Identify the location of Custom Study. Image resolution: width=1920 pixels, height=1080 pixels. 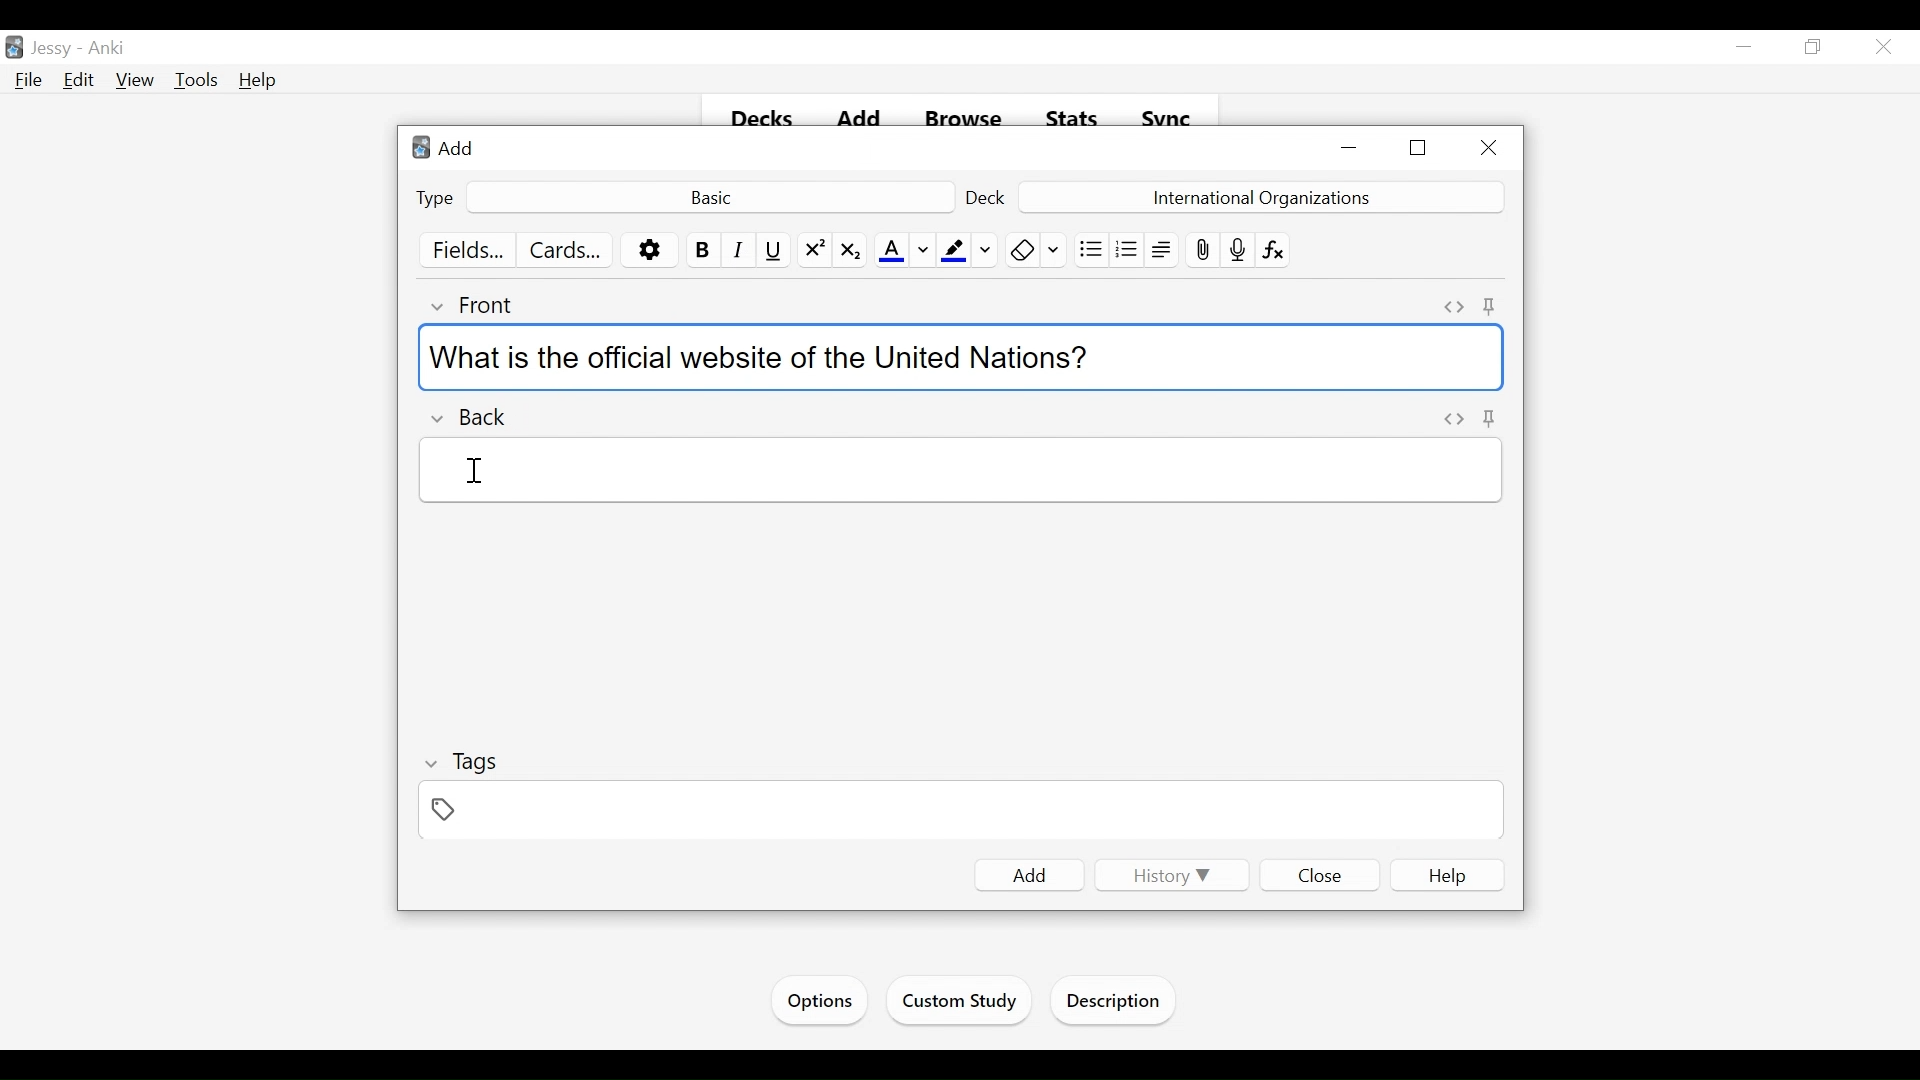
(957, 1003).